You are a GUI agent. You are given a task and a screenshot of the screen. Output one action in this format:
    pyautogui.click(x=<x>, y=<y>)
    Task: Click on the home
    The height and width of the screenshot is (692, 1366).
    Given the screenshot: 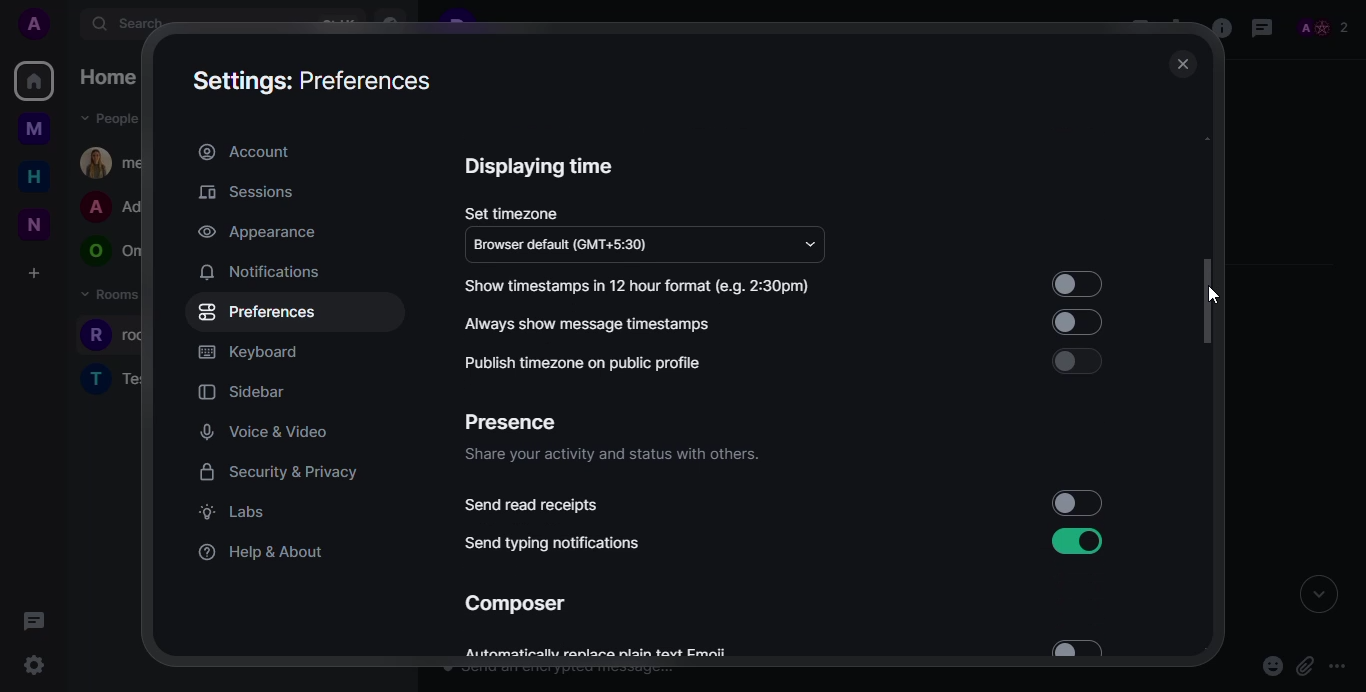 What is the action you would take?
    pyautogui.click(x=35, y=81)
    